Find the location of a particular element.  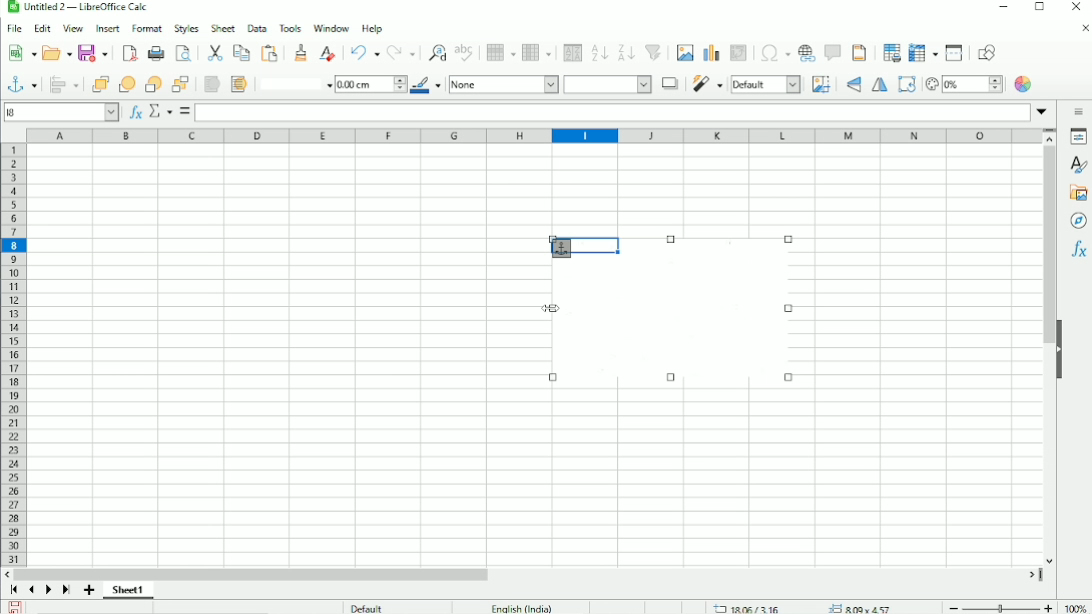

Align objects is located at coordinates (63, 84).